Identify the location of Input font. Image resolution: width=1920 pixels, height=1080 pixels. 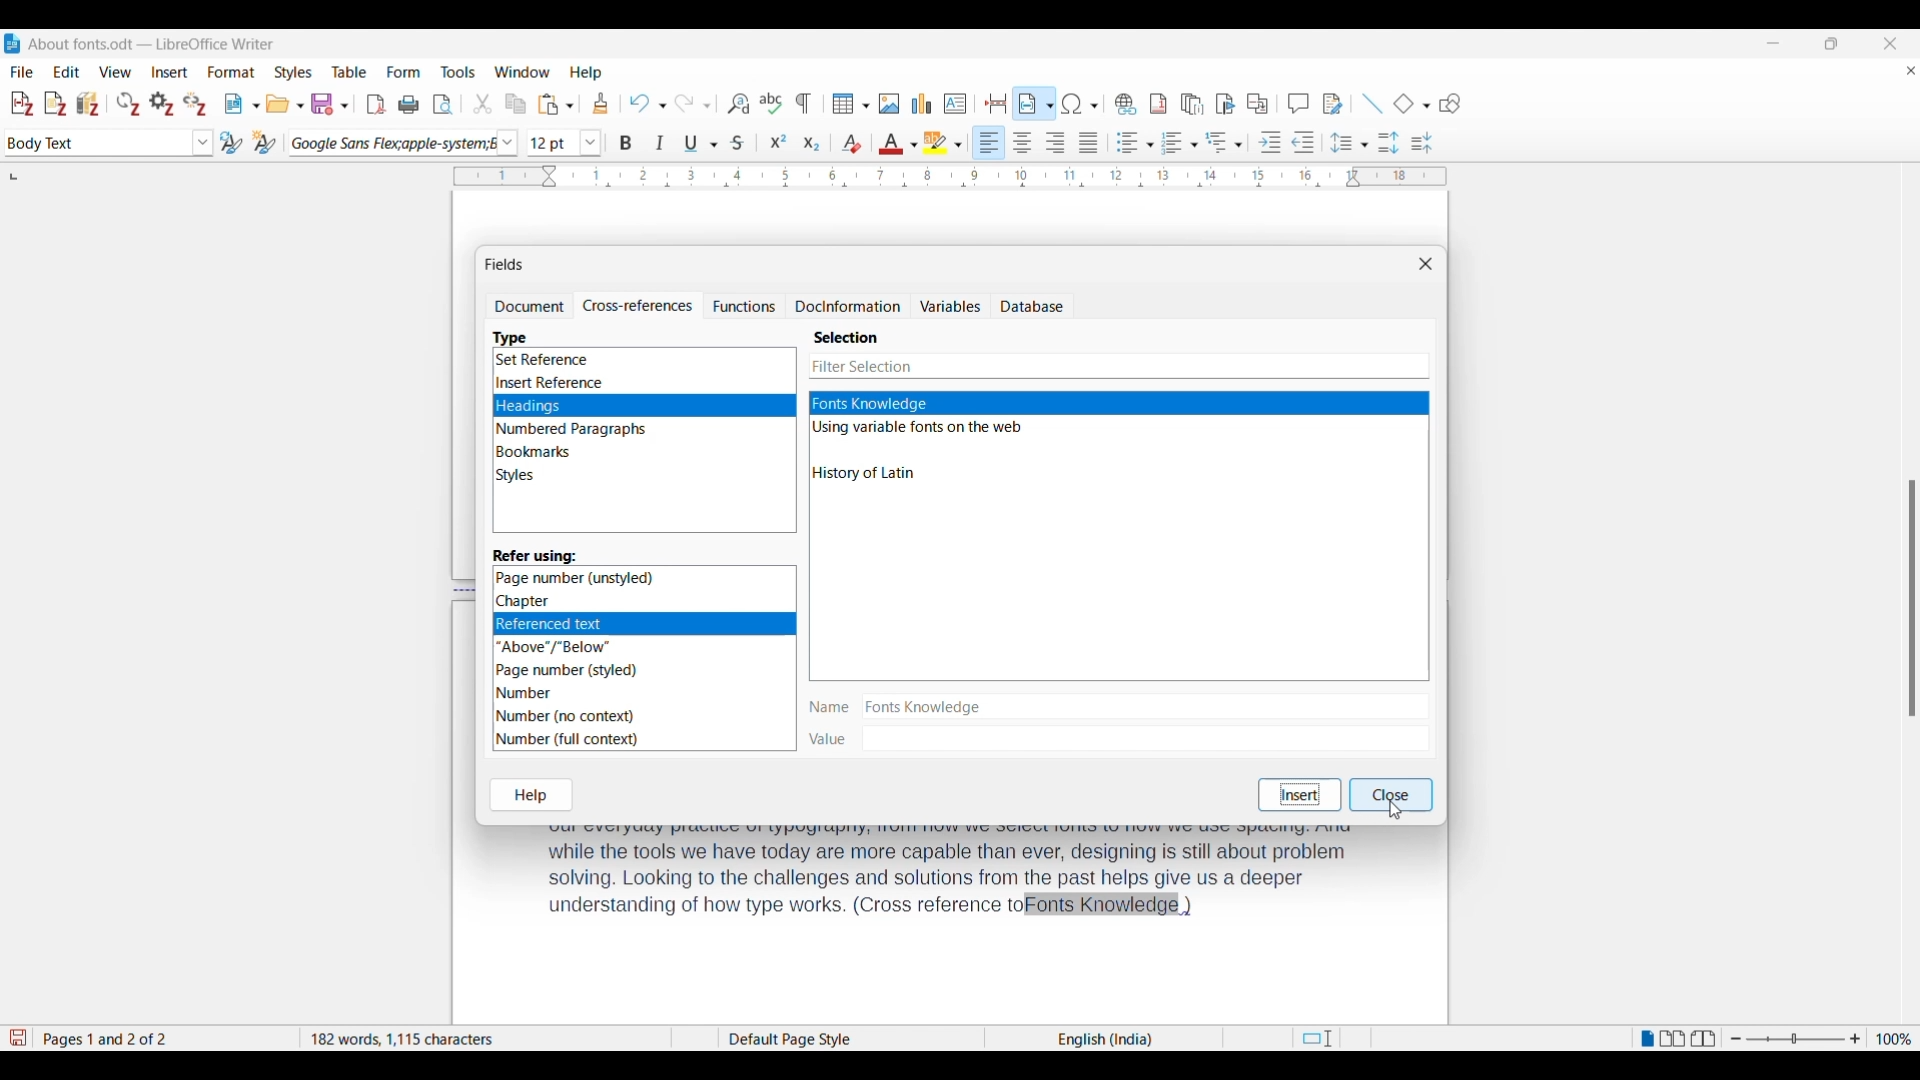
(553, 142).